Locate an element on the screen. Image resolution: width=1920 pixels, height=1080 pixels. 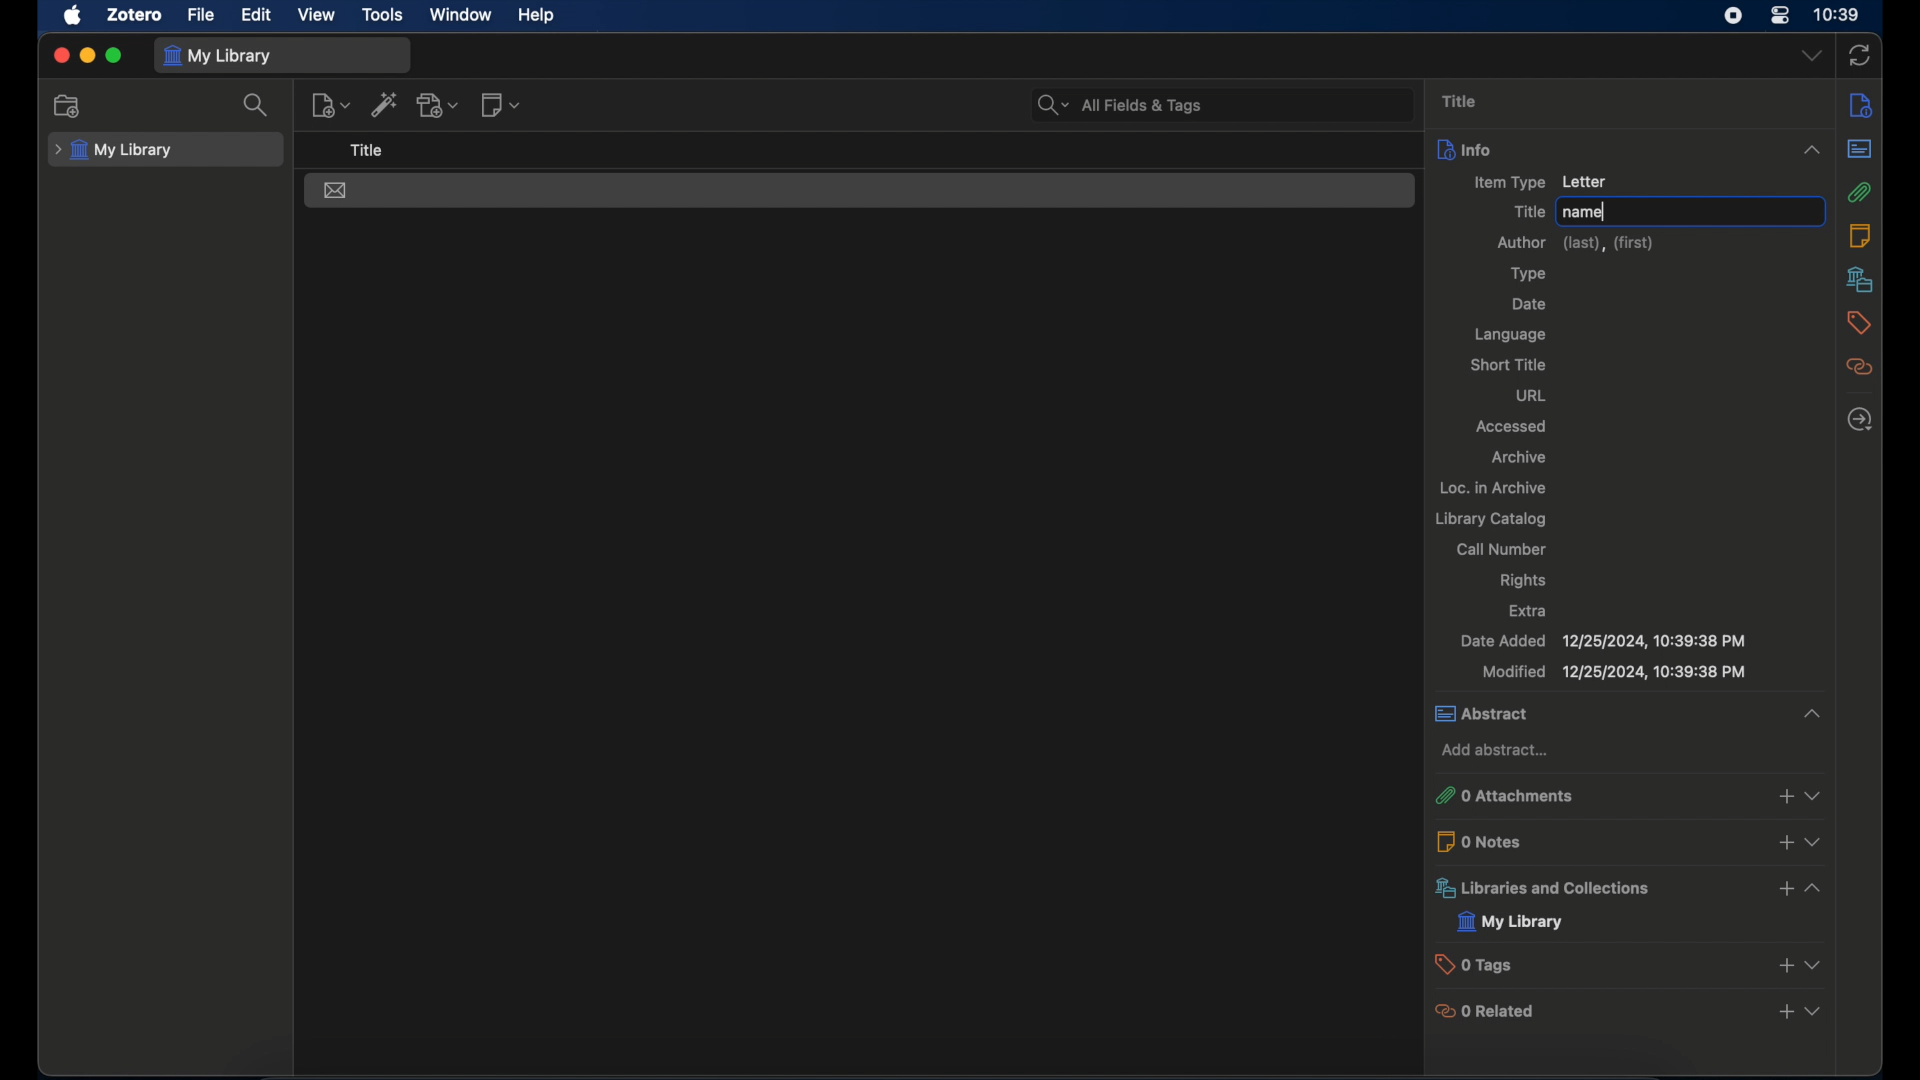
add is located at coordinates (1784, 889).